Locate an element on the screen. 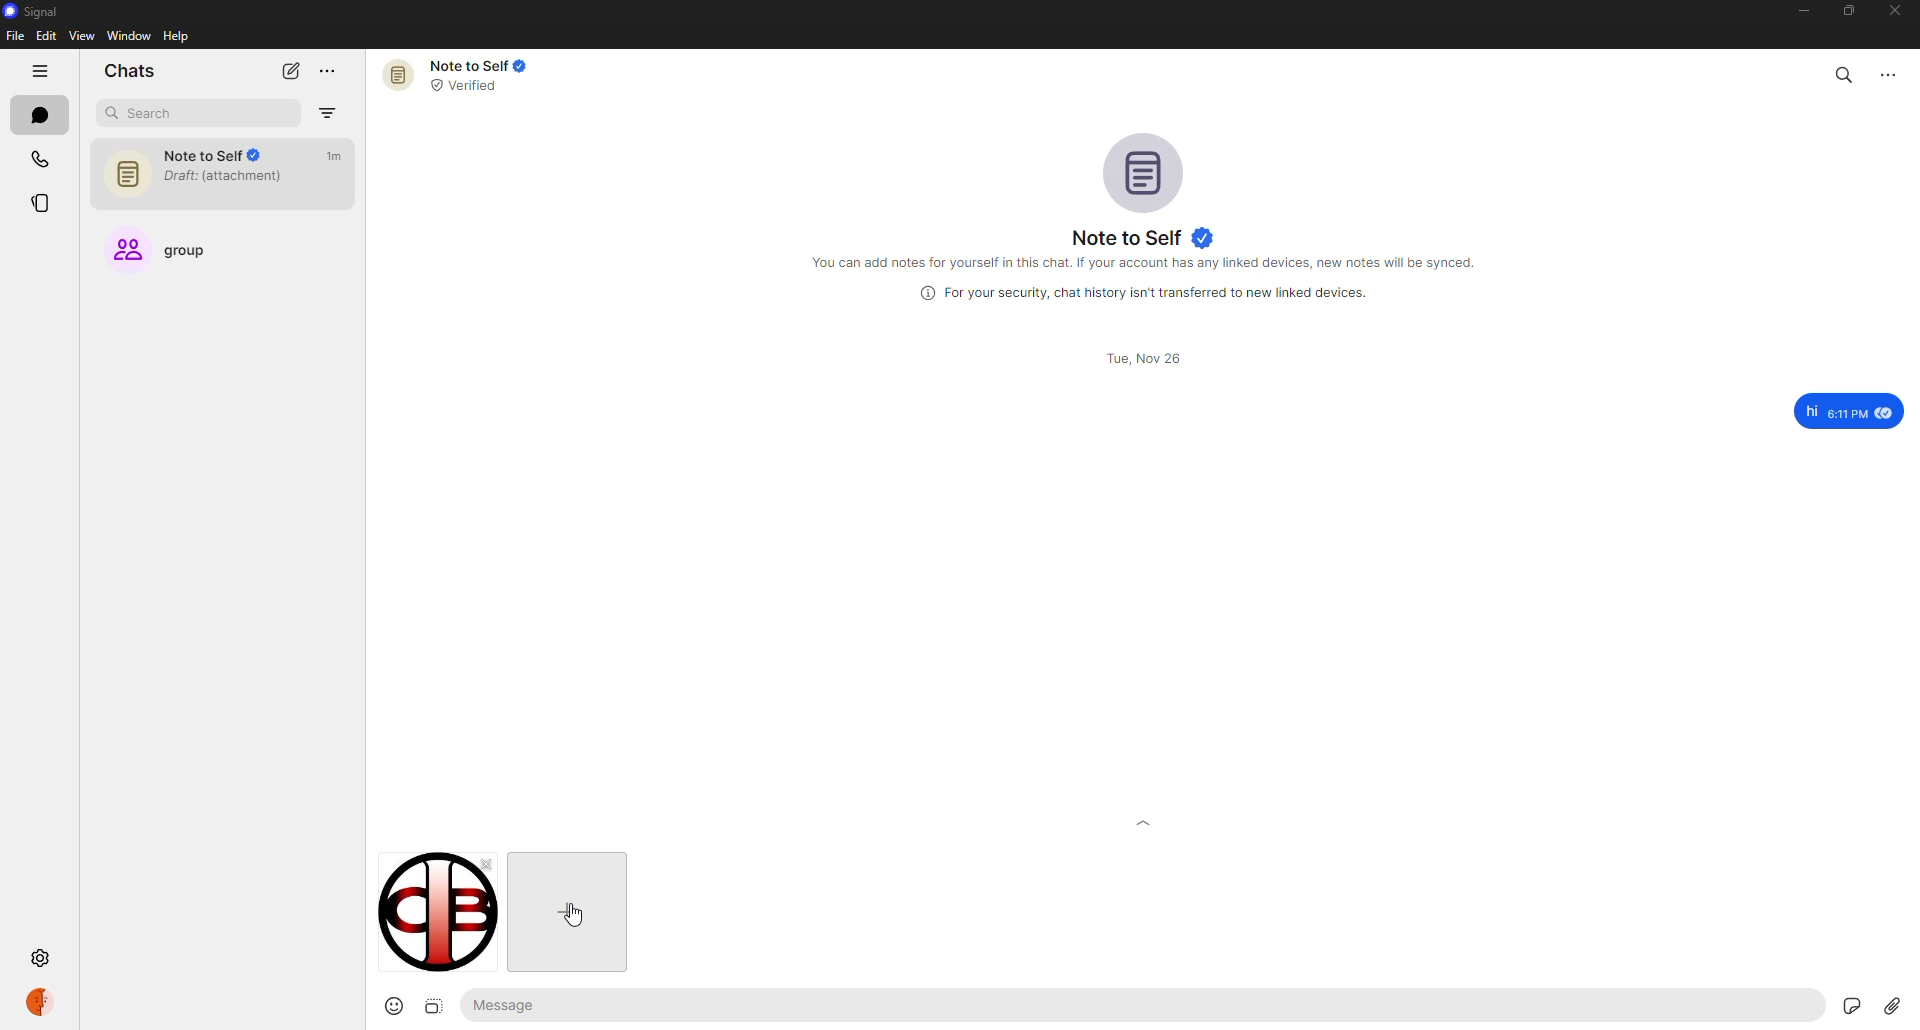  chats is located at coordinates (136, 69).